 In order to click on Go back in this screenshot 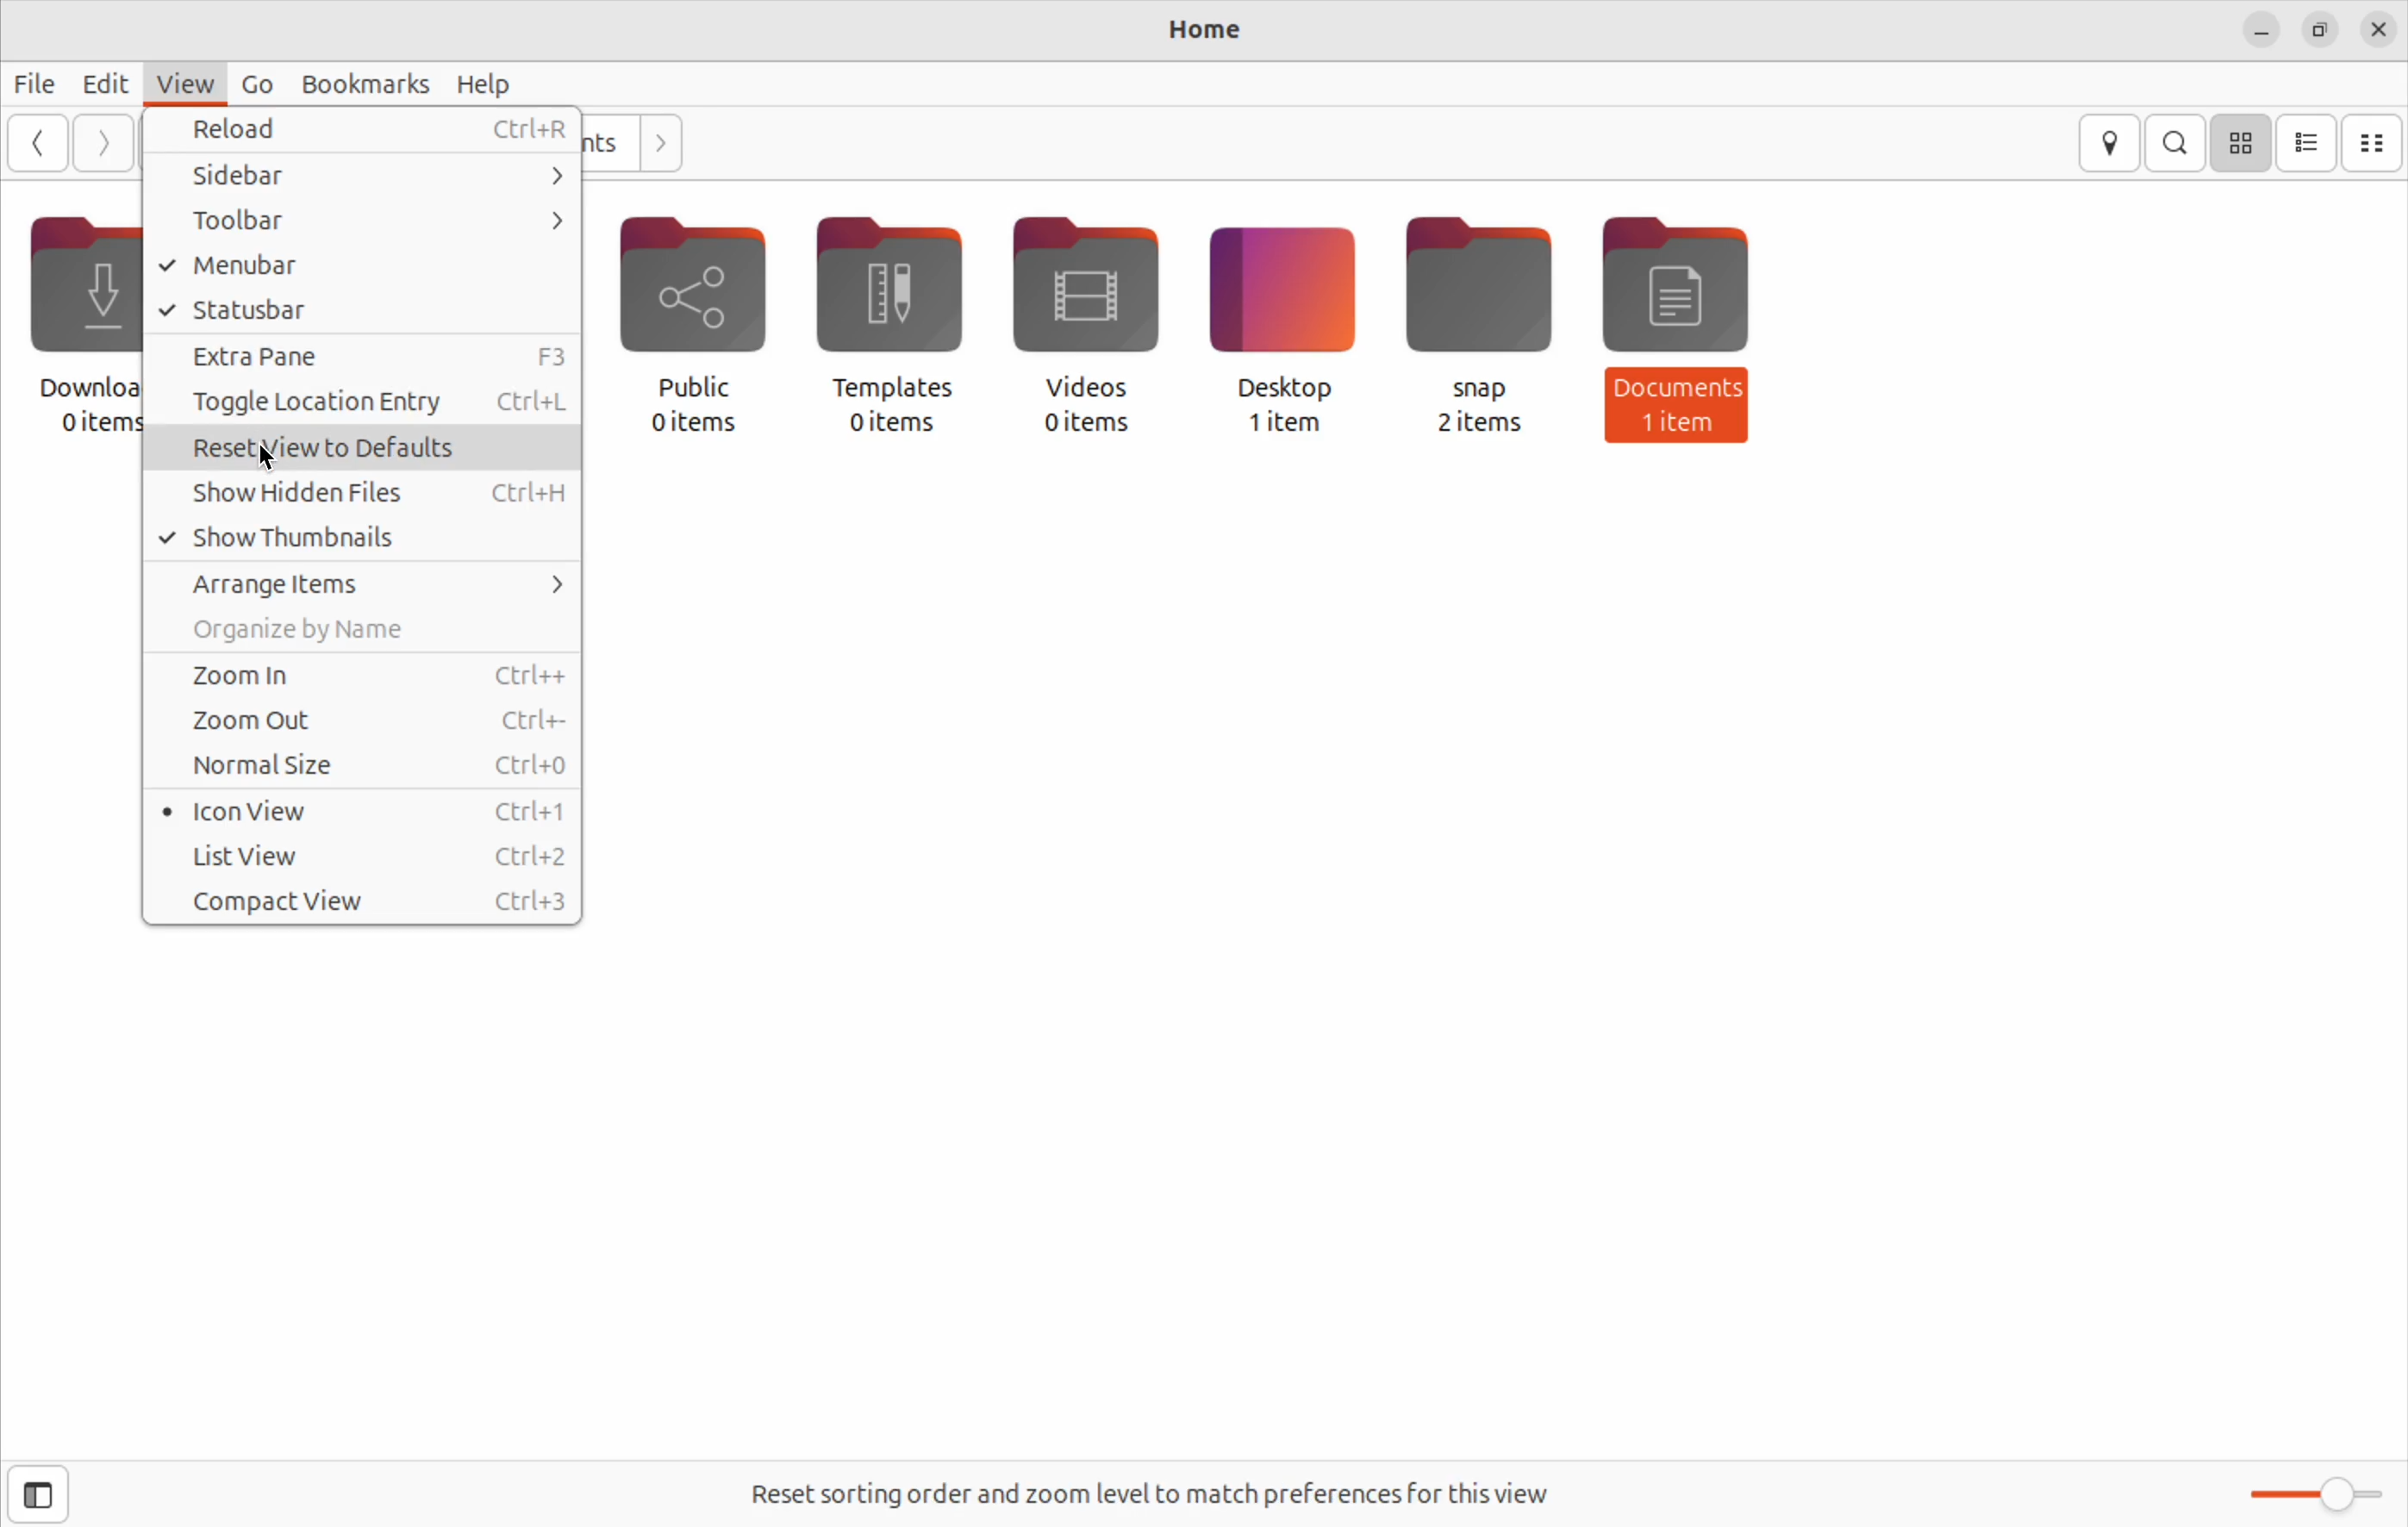, I will do `click(37, 145)`.